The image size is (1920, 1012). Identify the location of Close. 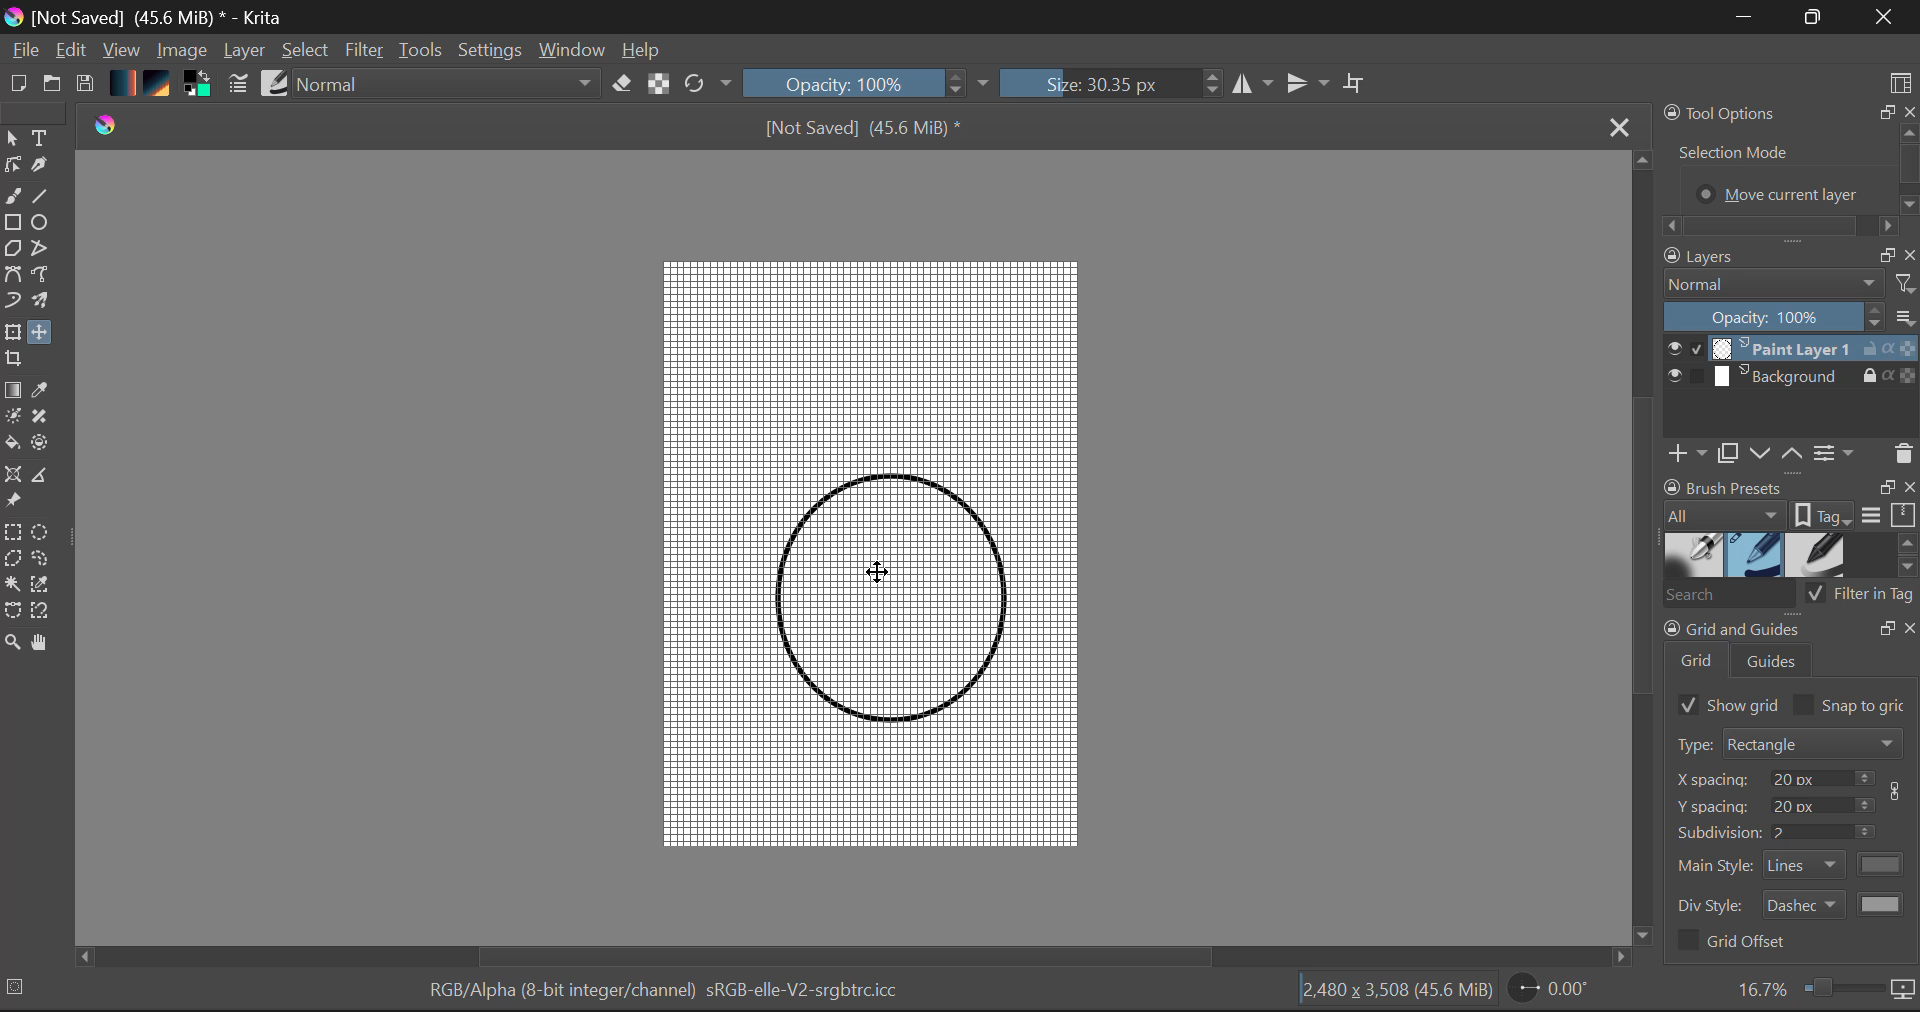
(1888, 17).